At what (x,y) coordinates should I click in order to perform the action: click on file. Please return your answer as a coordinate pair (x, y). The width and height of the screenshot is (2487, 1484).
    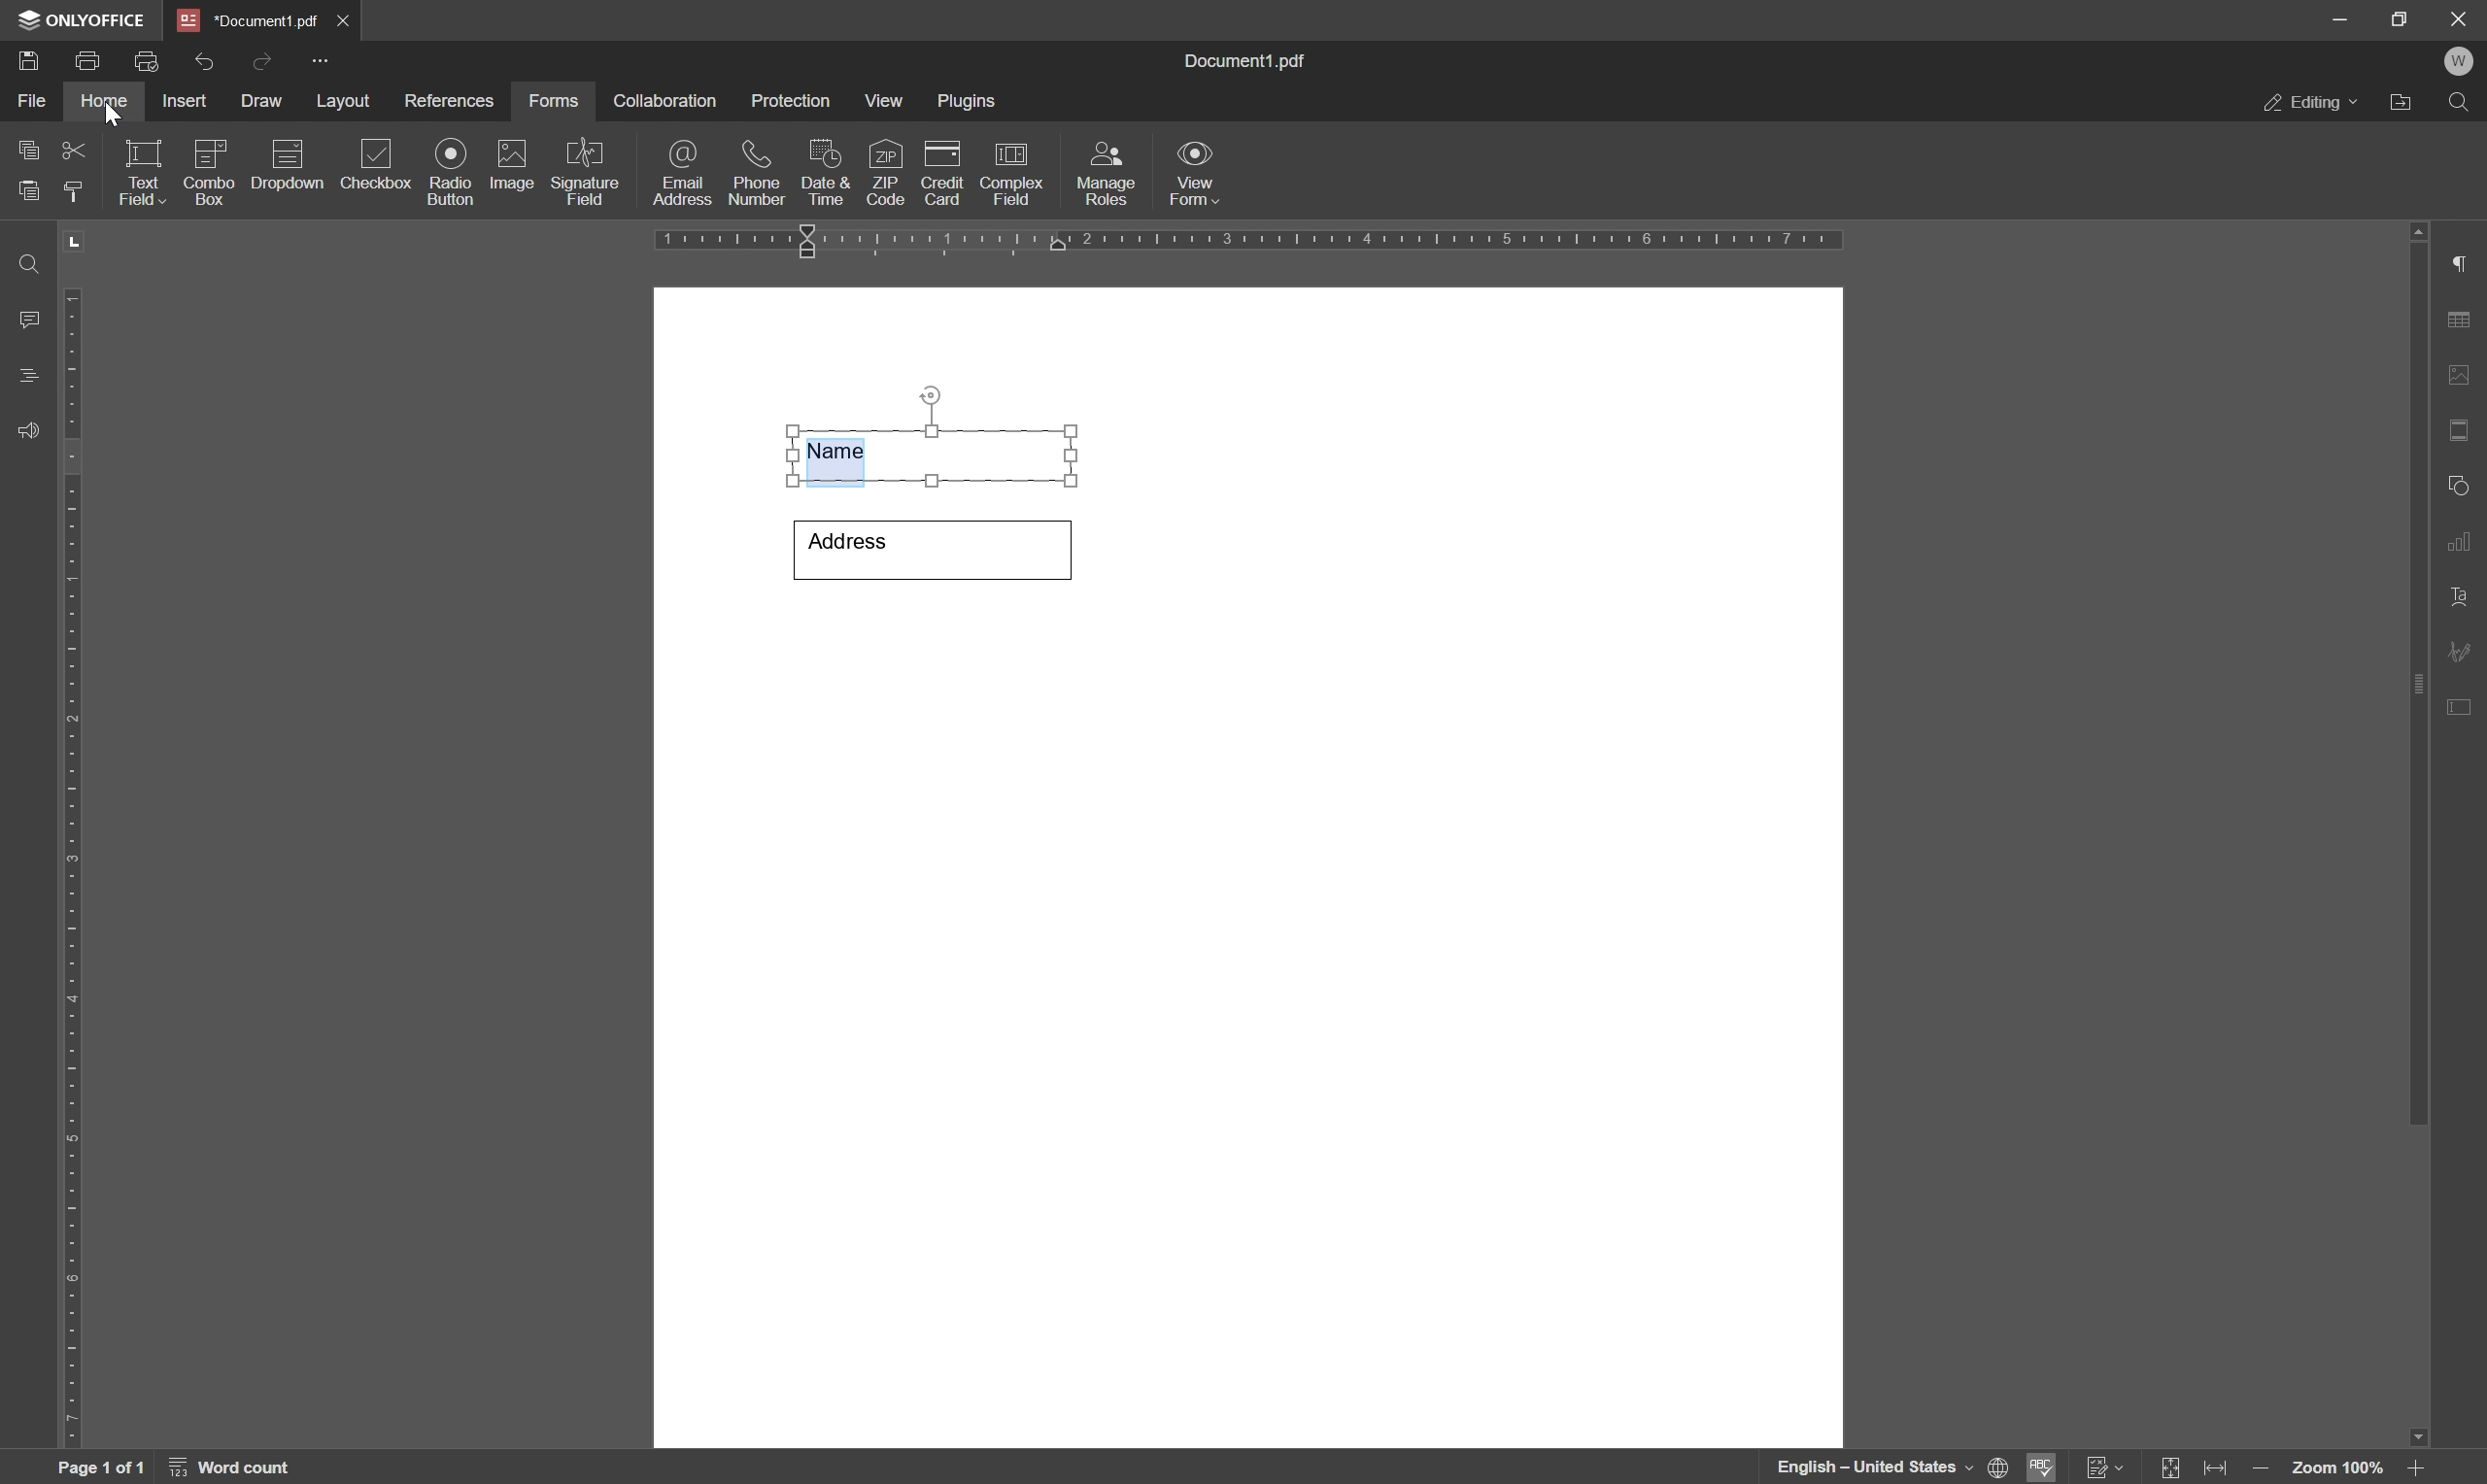
    Looking at the image, I should click on (28, 101).